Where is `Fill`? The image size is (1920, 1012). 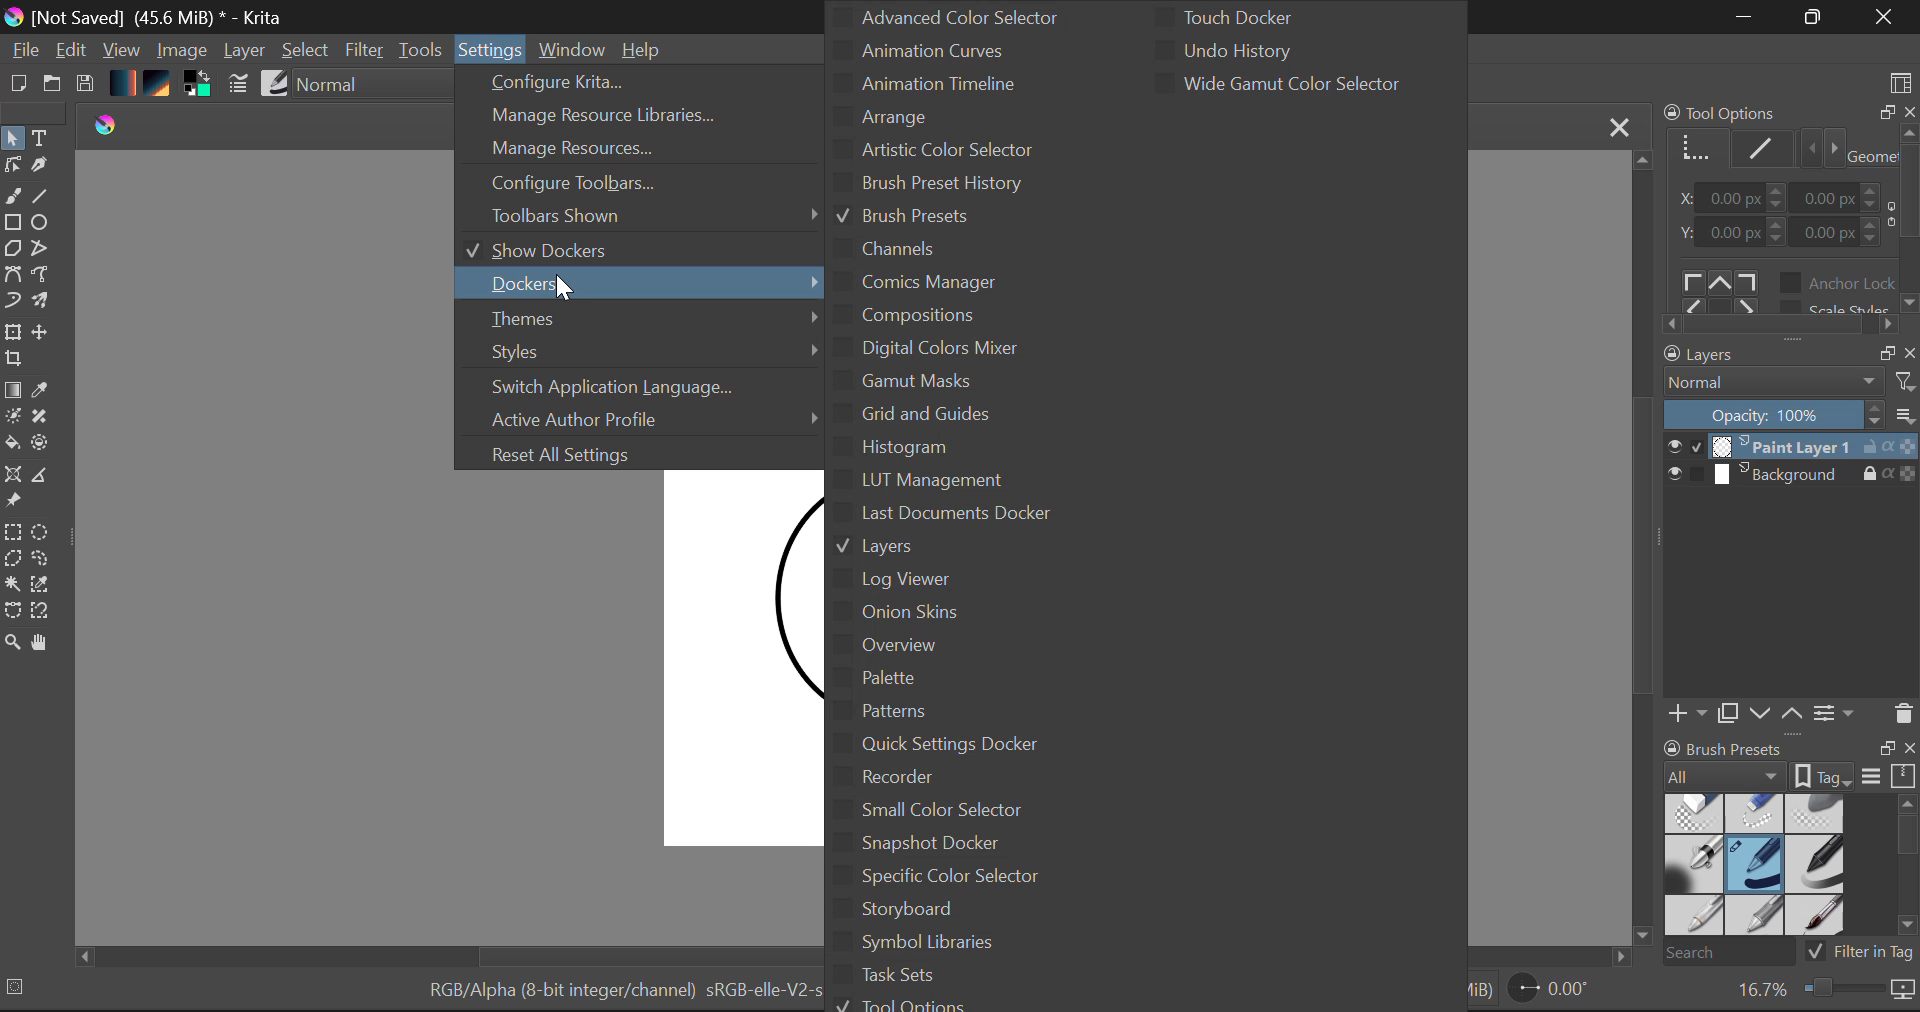
Fill is located at coordinates (12, 444).